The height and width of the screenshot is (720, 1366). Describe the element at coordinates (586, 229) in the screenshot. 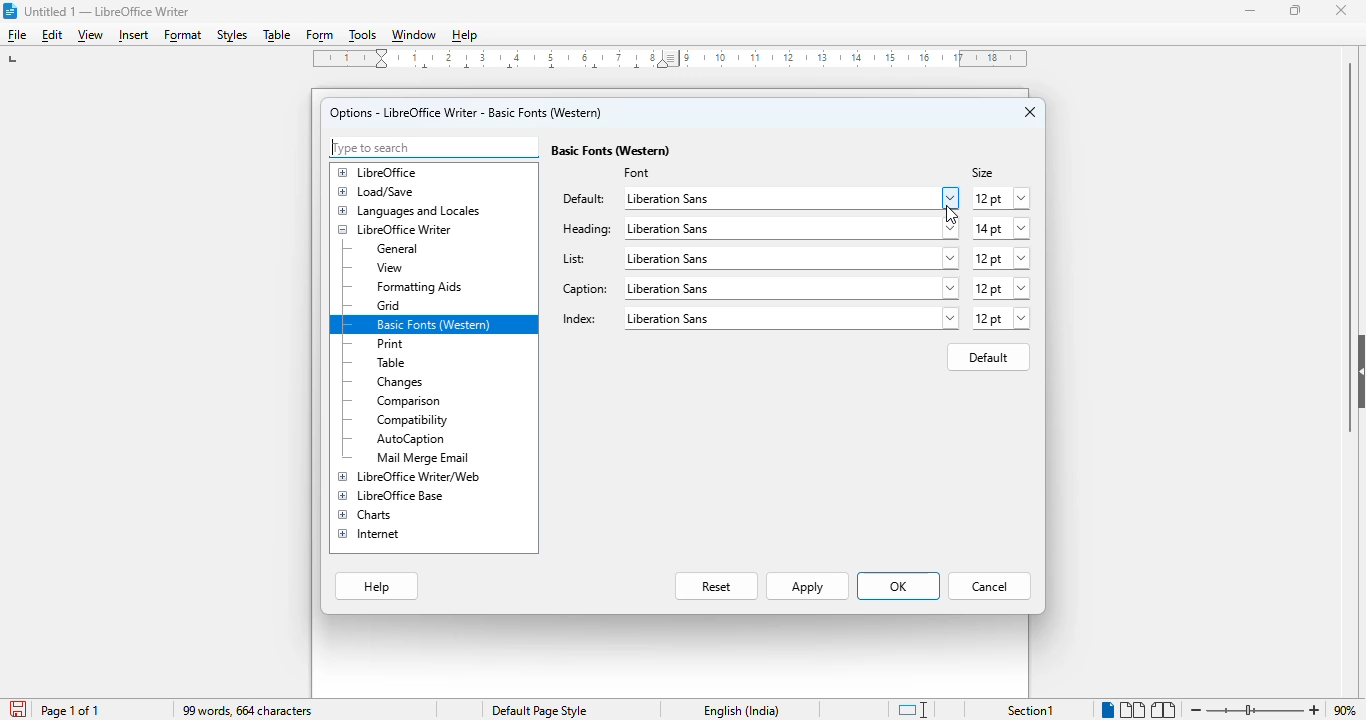

I see `heading: ` at that location.